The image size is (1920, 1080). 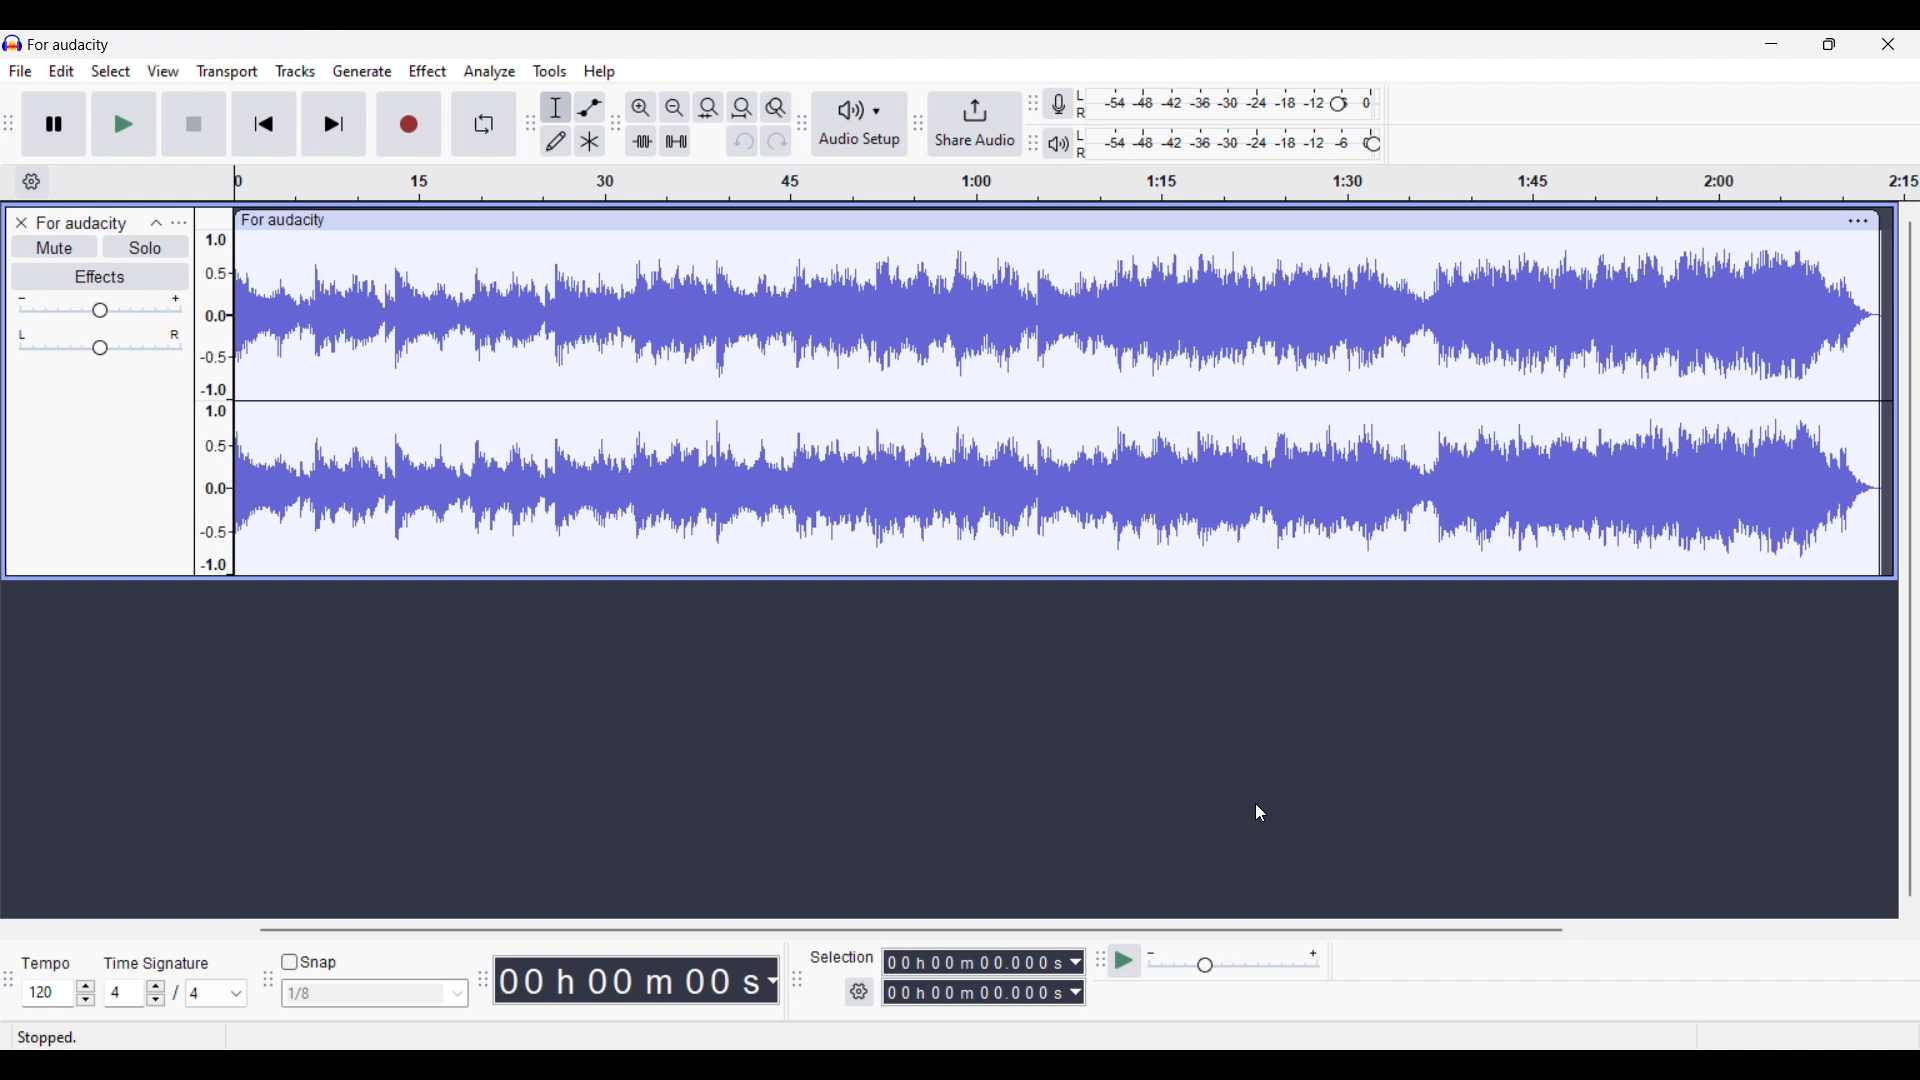 I want to click on Settings, so click(x=859, y=991).